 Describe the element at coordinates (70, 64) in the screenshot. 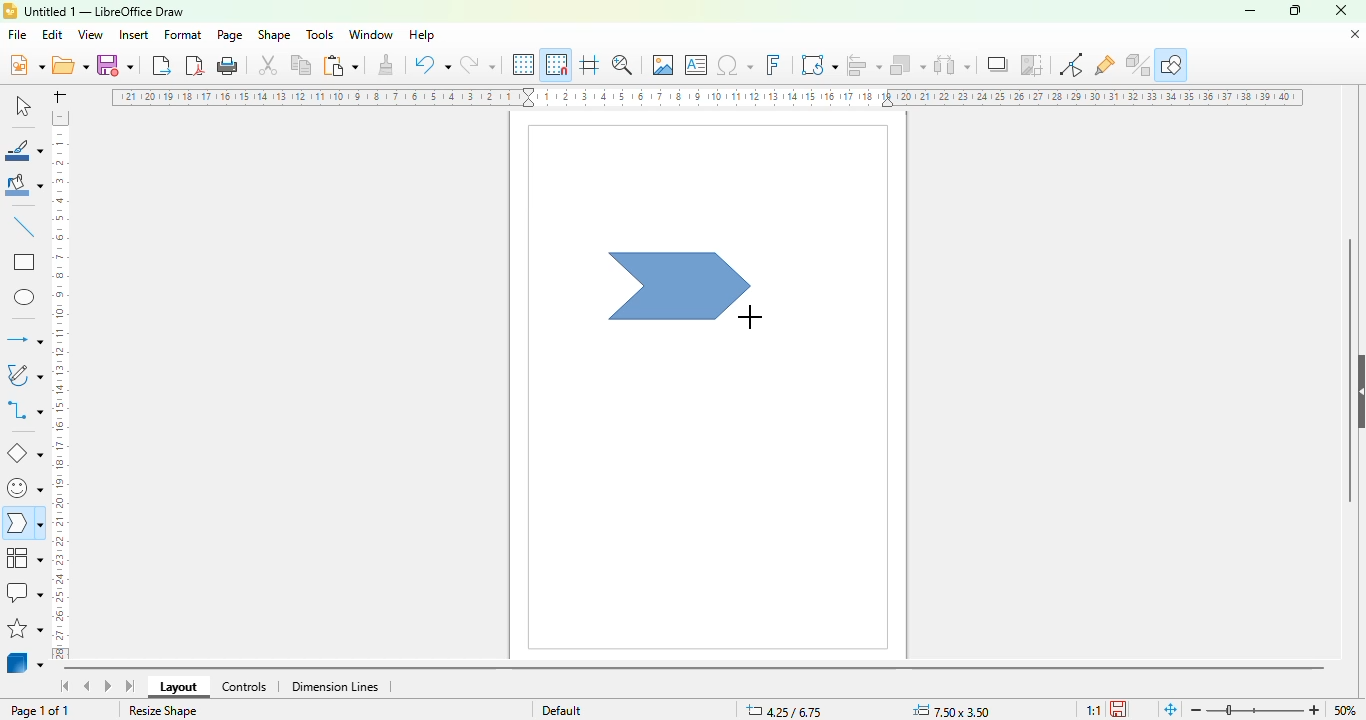

I see `open` at that location.